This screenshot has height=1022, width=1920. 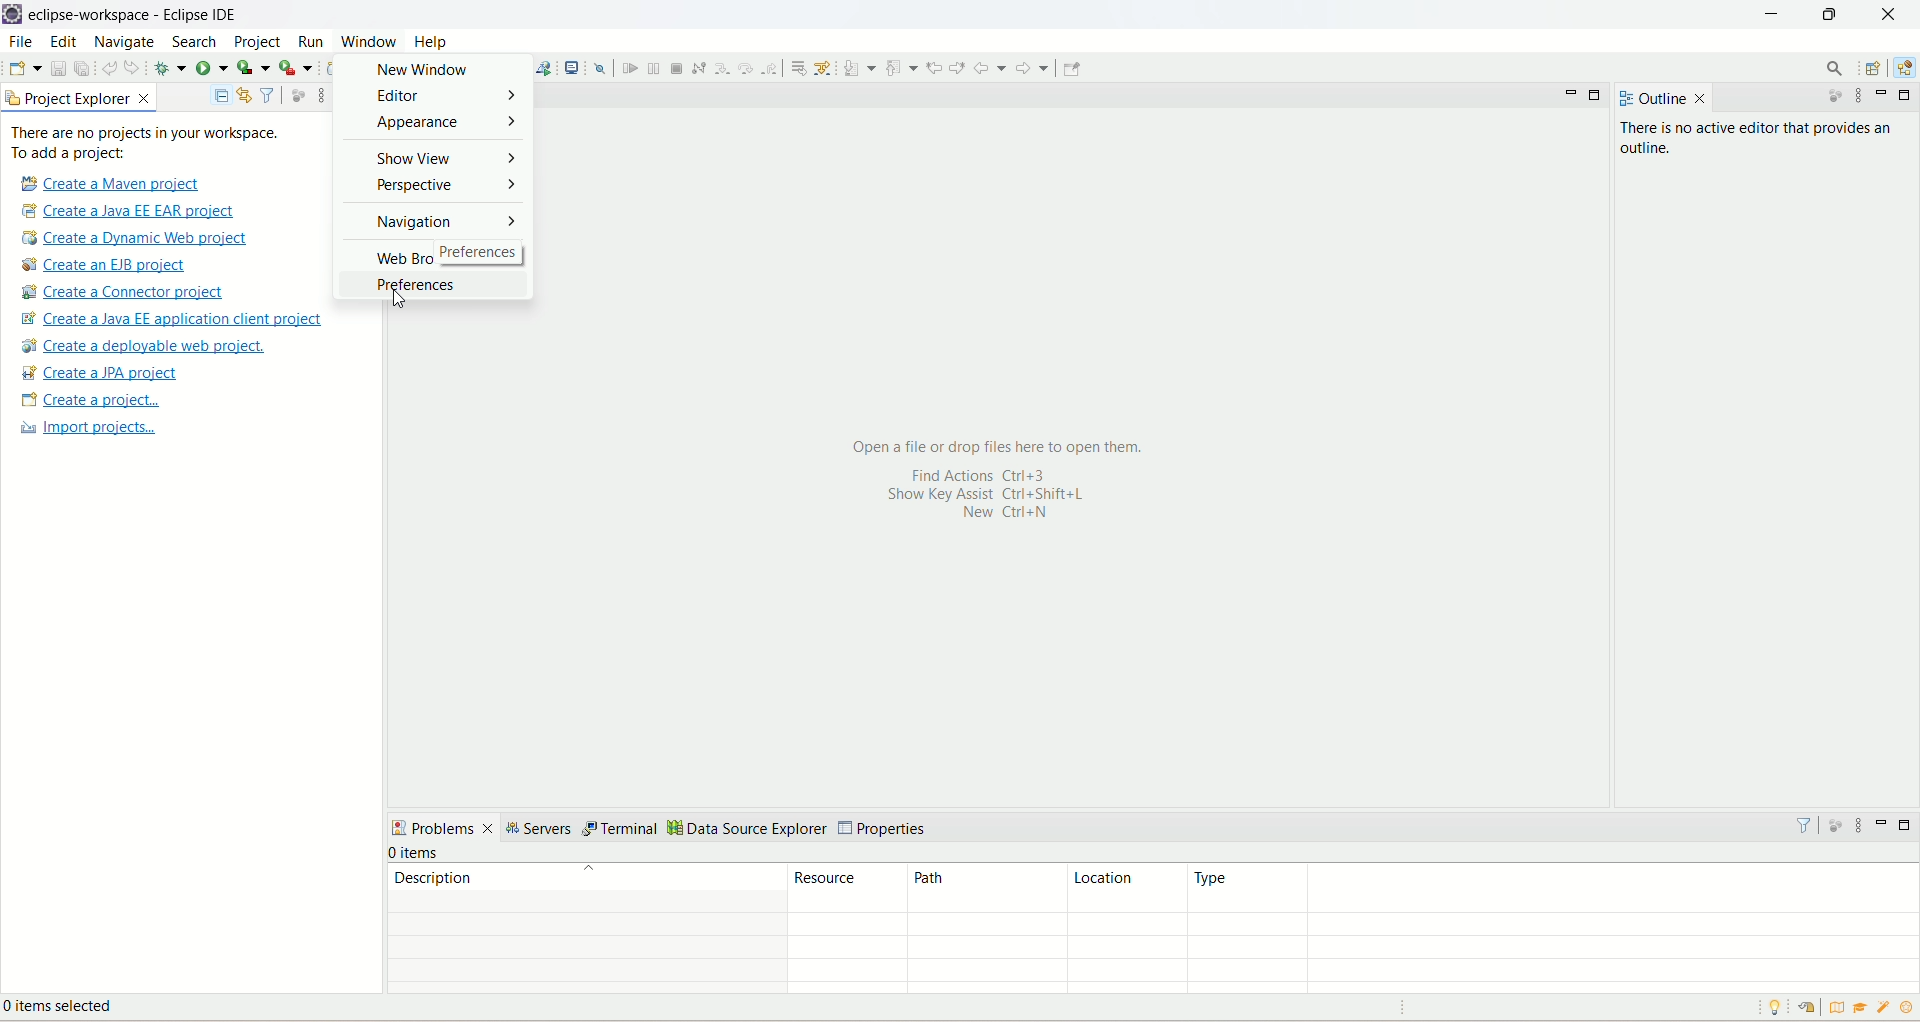 I want to click on tip of the day, so click(x=1907, y=1007).